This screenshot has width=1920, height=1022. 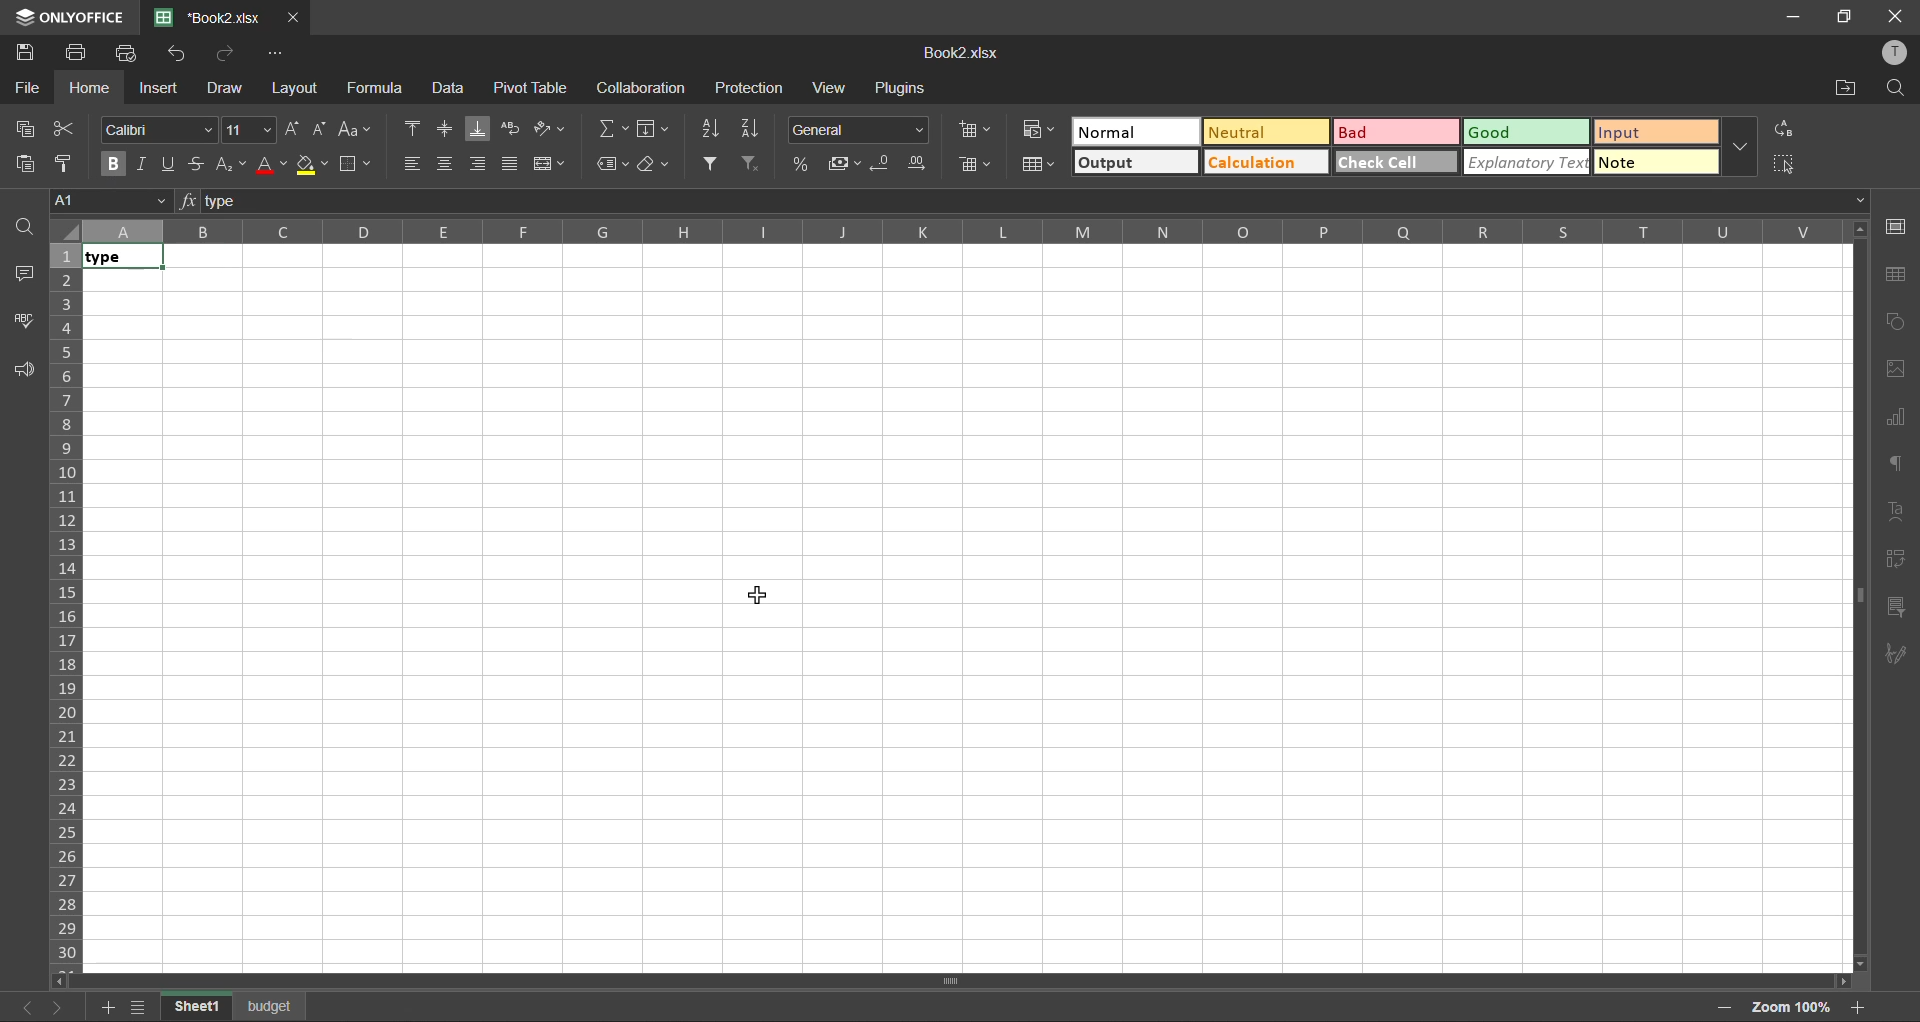 I want to click on increment size, so click(x=294, y=128).